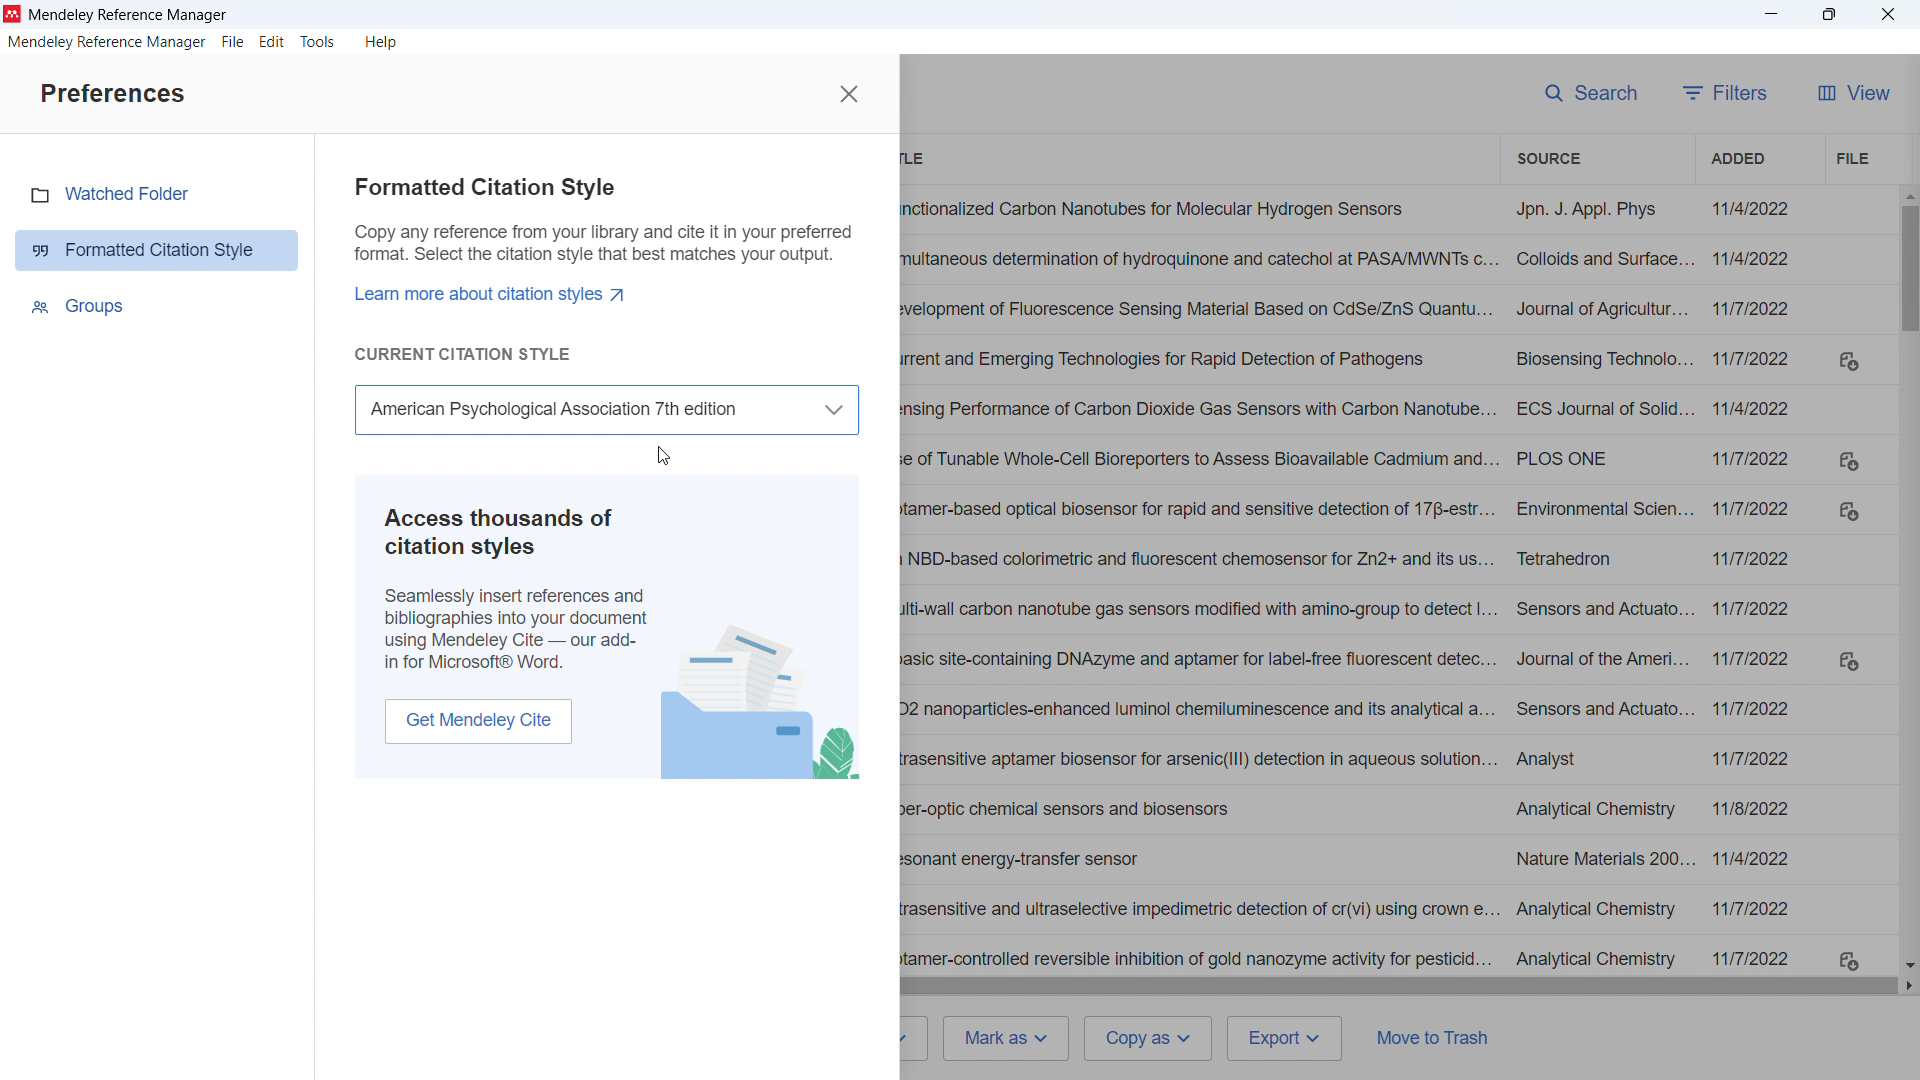  What do you see at coordinates (1886, 13) in the screenshot?
I see `Close ` at bounding box center [1886, 13].